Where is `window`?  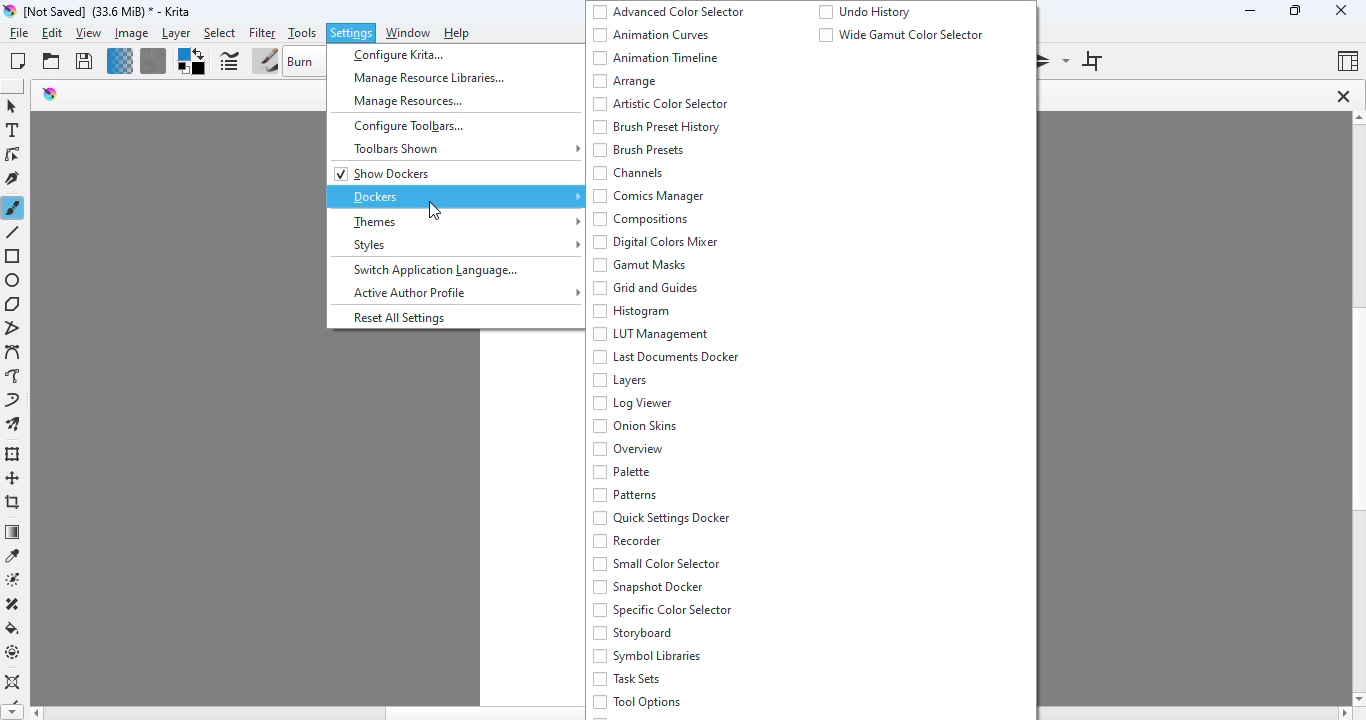 window is located at coordinates (407, 33).